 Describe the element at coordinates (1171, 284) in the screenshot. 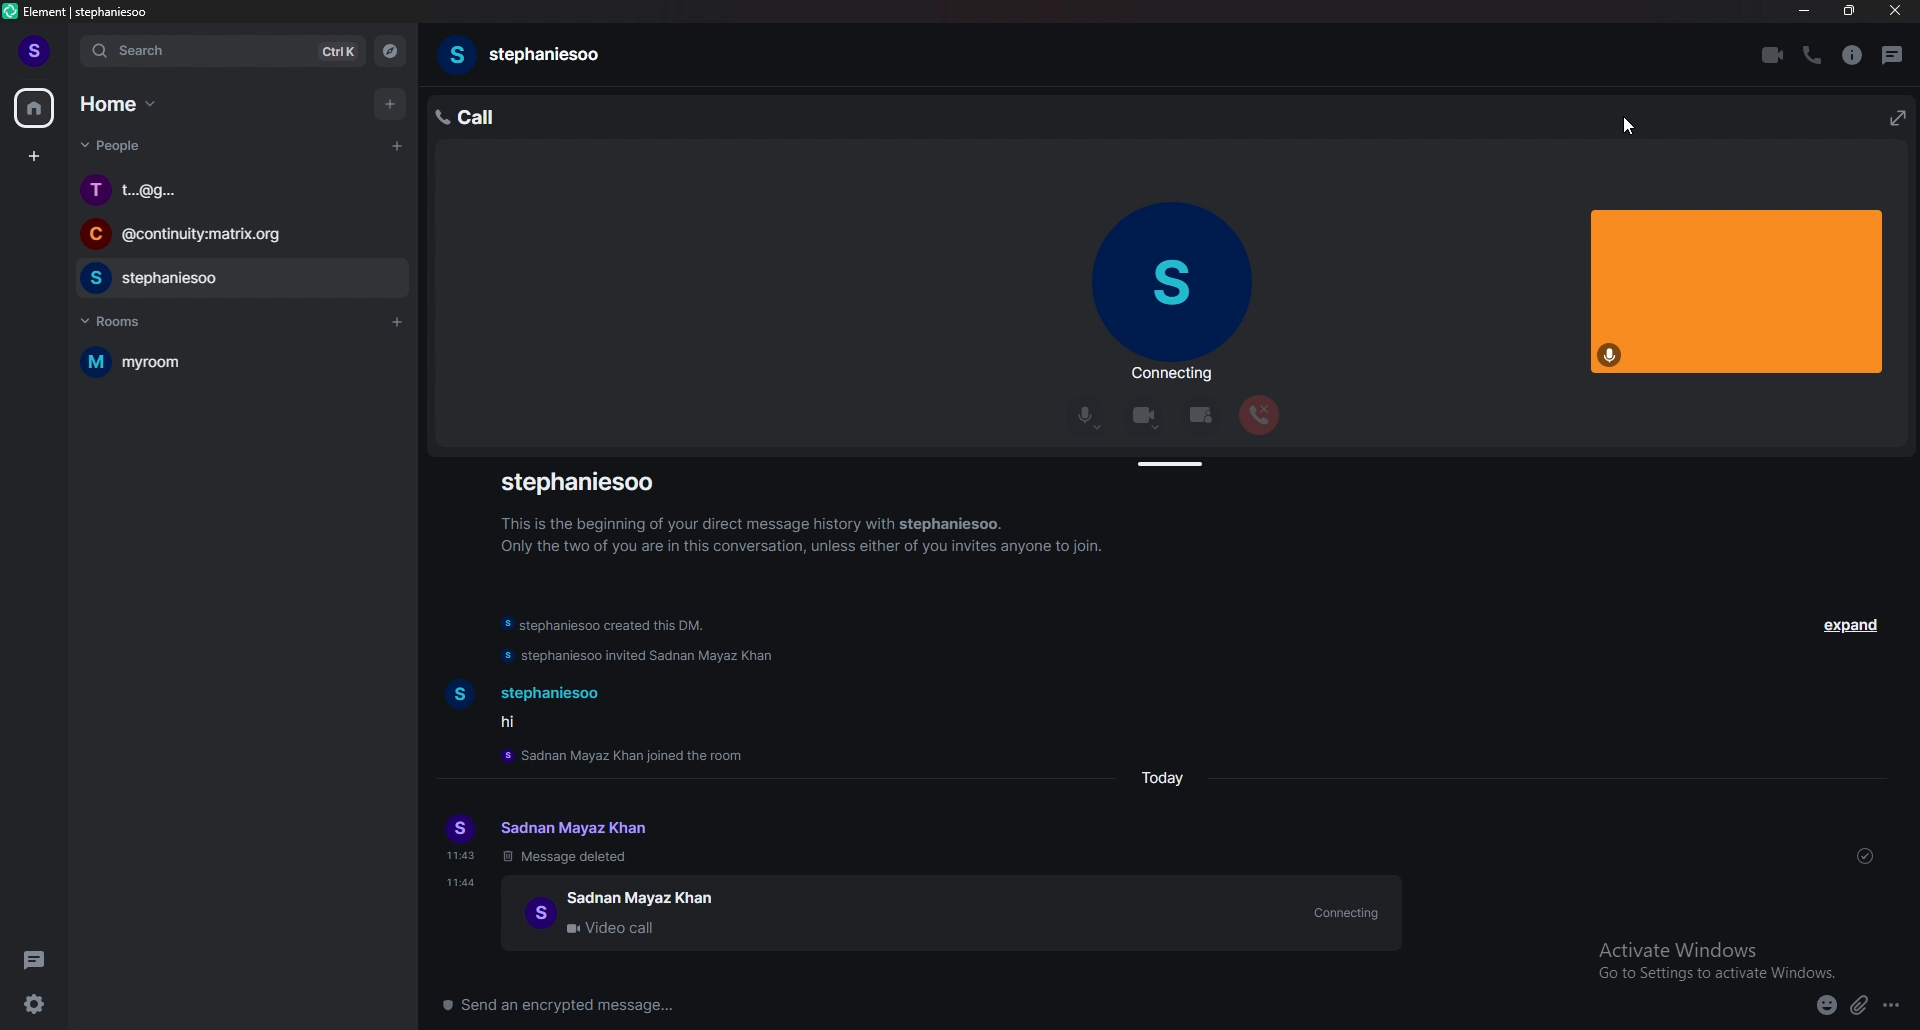

I see `user photo` at that location.